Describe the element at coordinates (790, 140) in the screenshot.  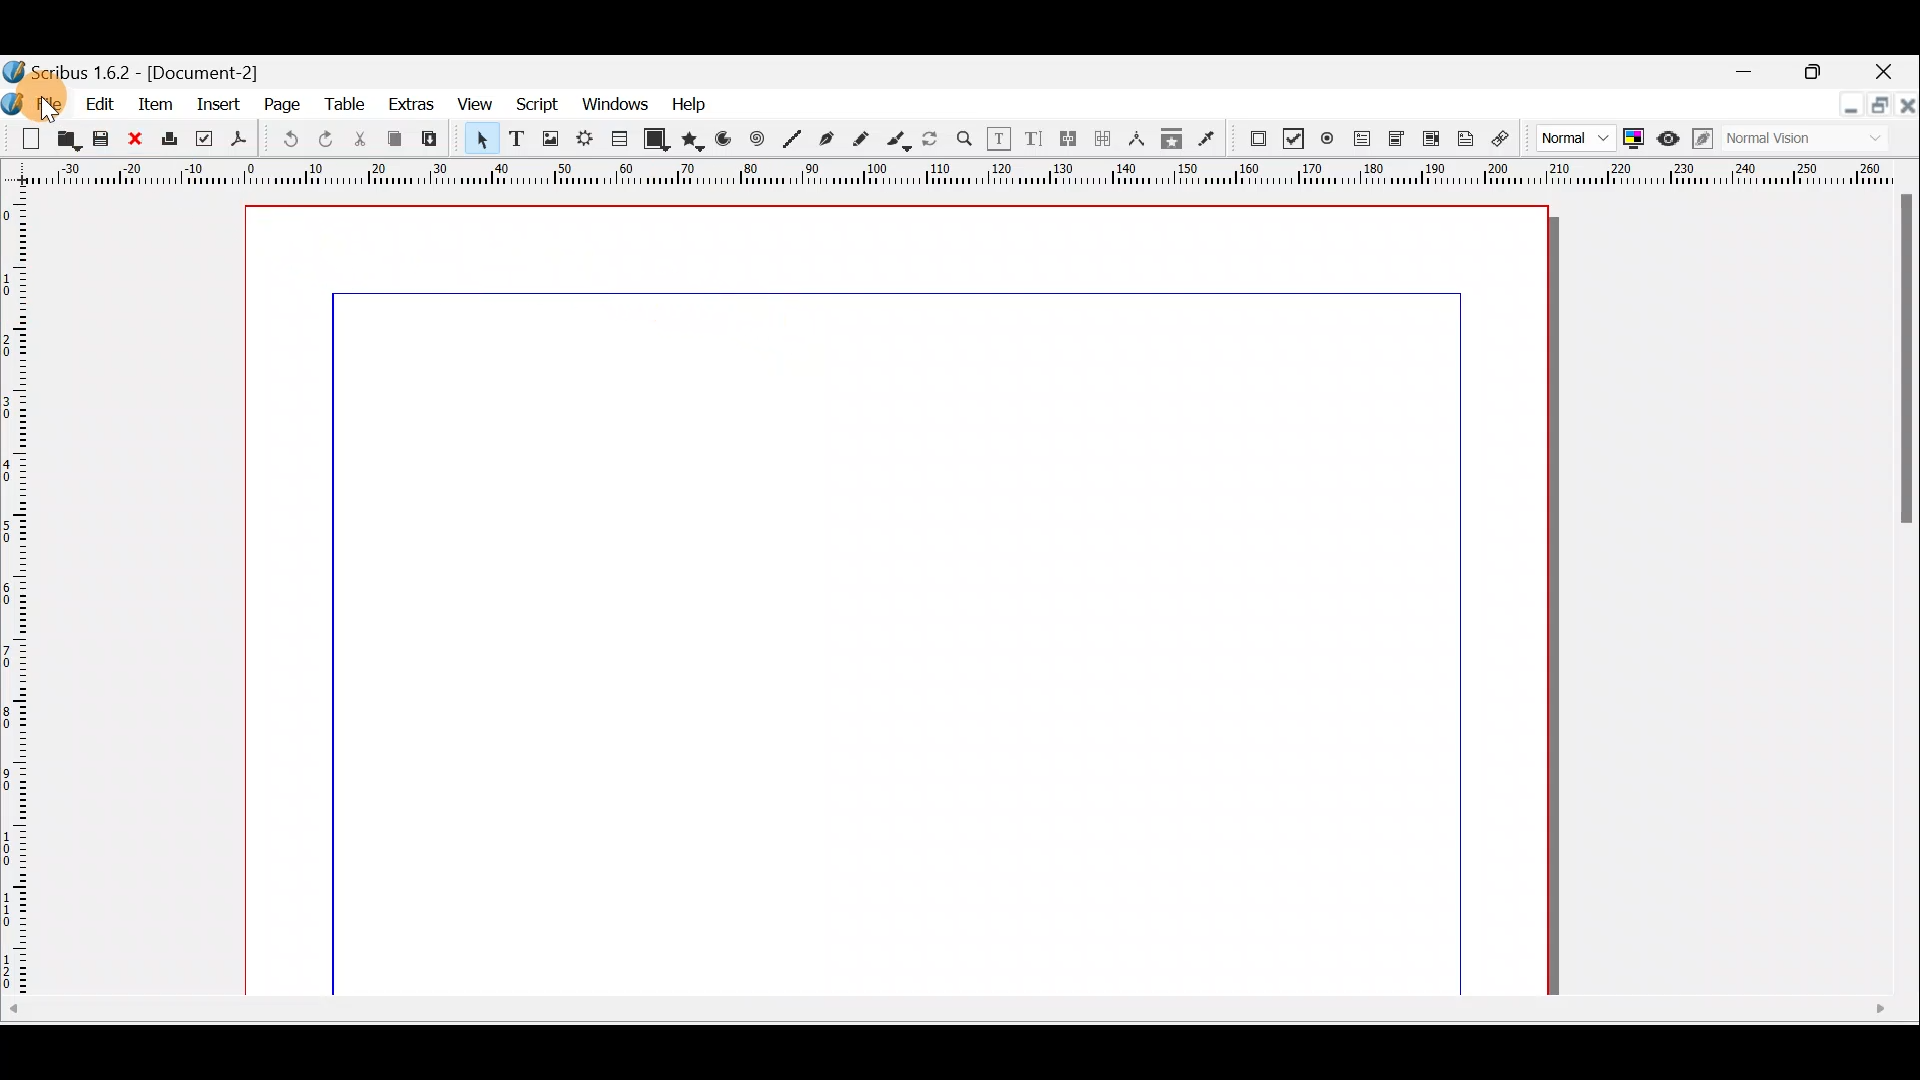
I see `Line` at that location.